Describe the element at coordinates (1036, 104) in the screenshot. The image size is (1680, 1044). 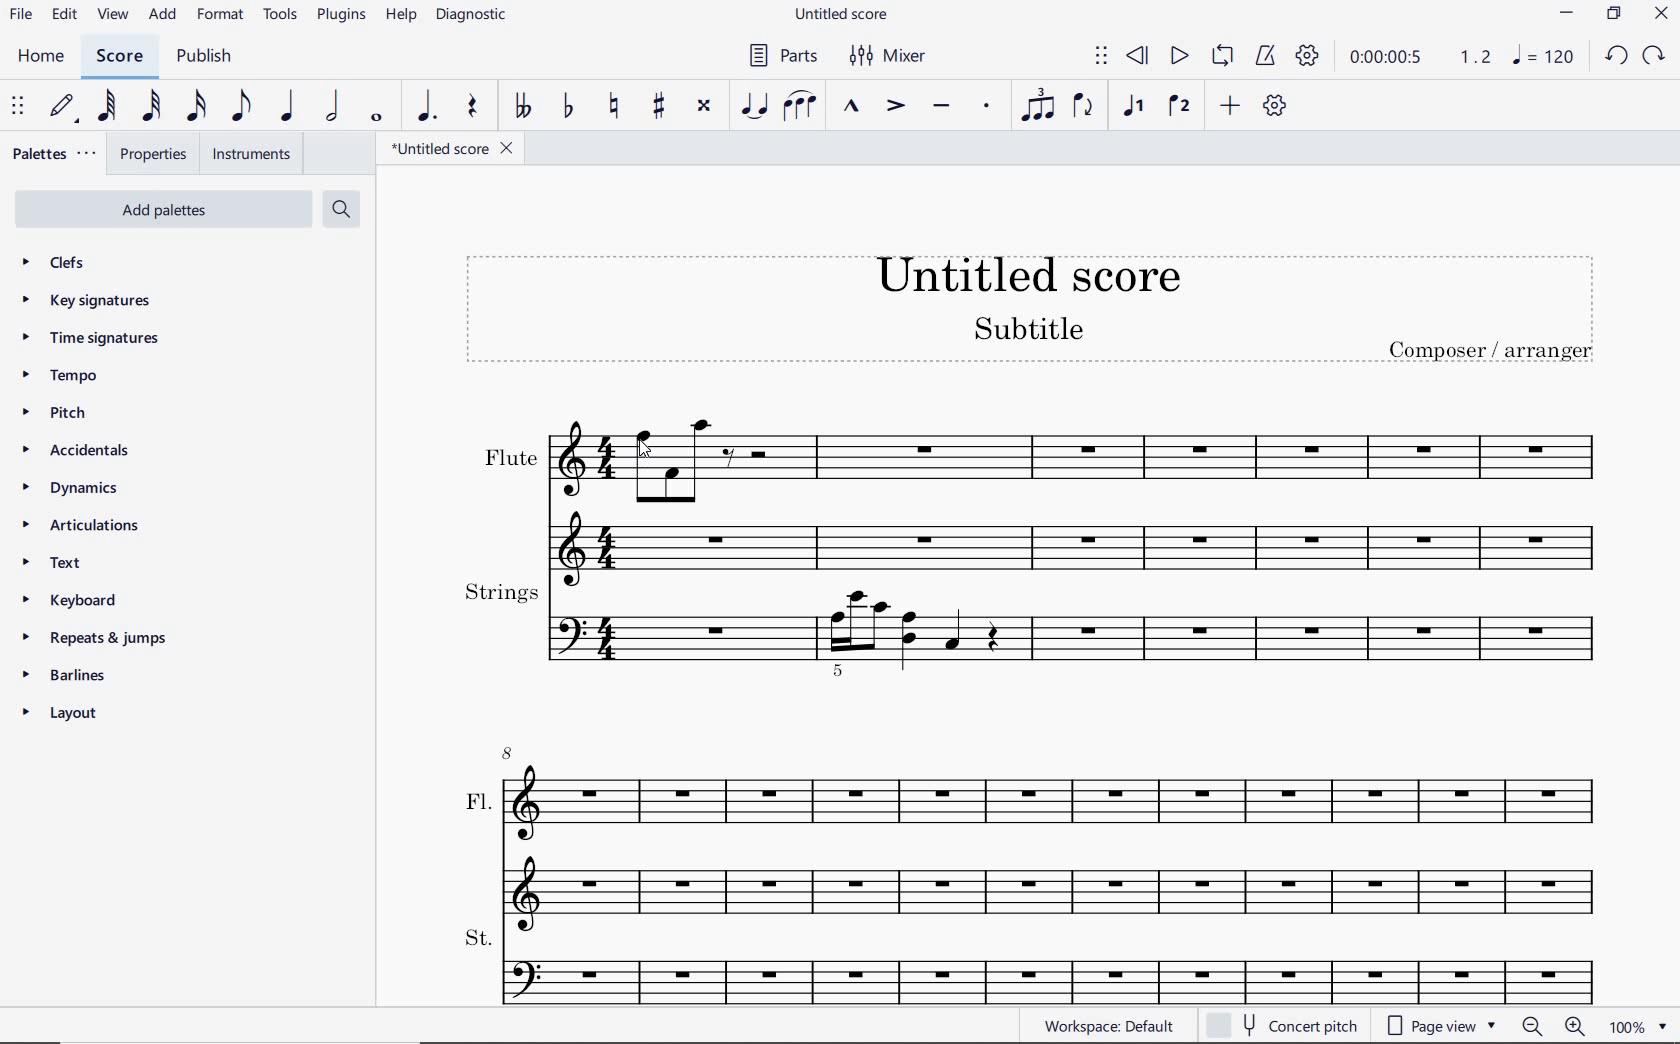
I see `TUPLET` at that location.